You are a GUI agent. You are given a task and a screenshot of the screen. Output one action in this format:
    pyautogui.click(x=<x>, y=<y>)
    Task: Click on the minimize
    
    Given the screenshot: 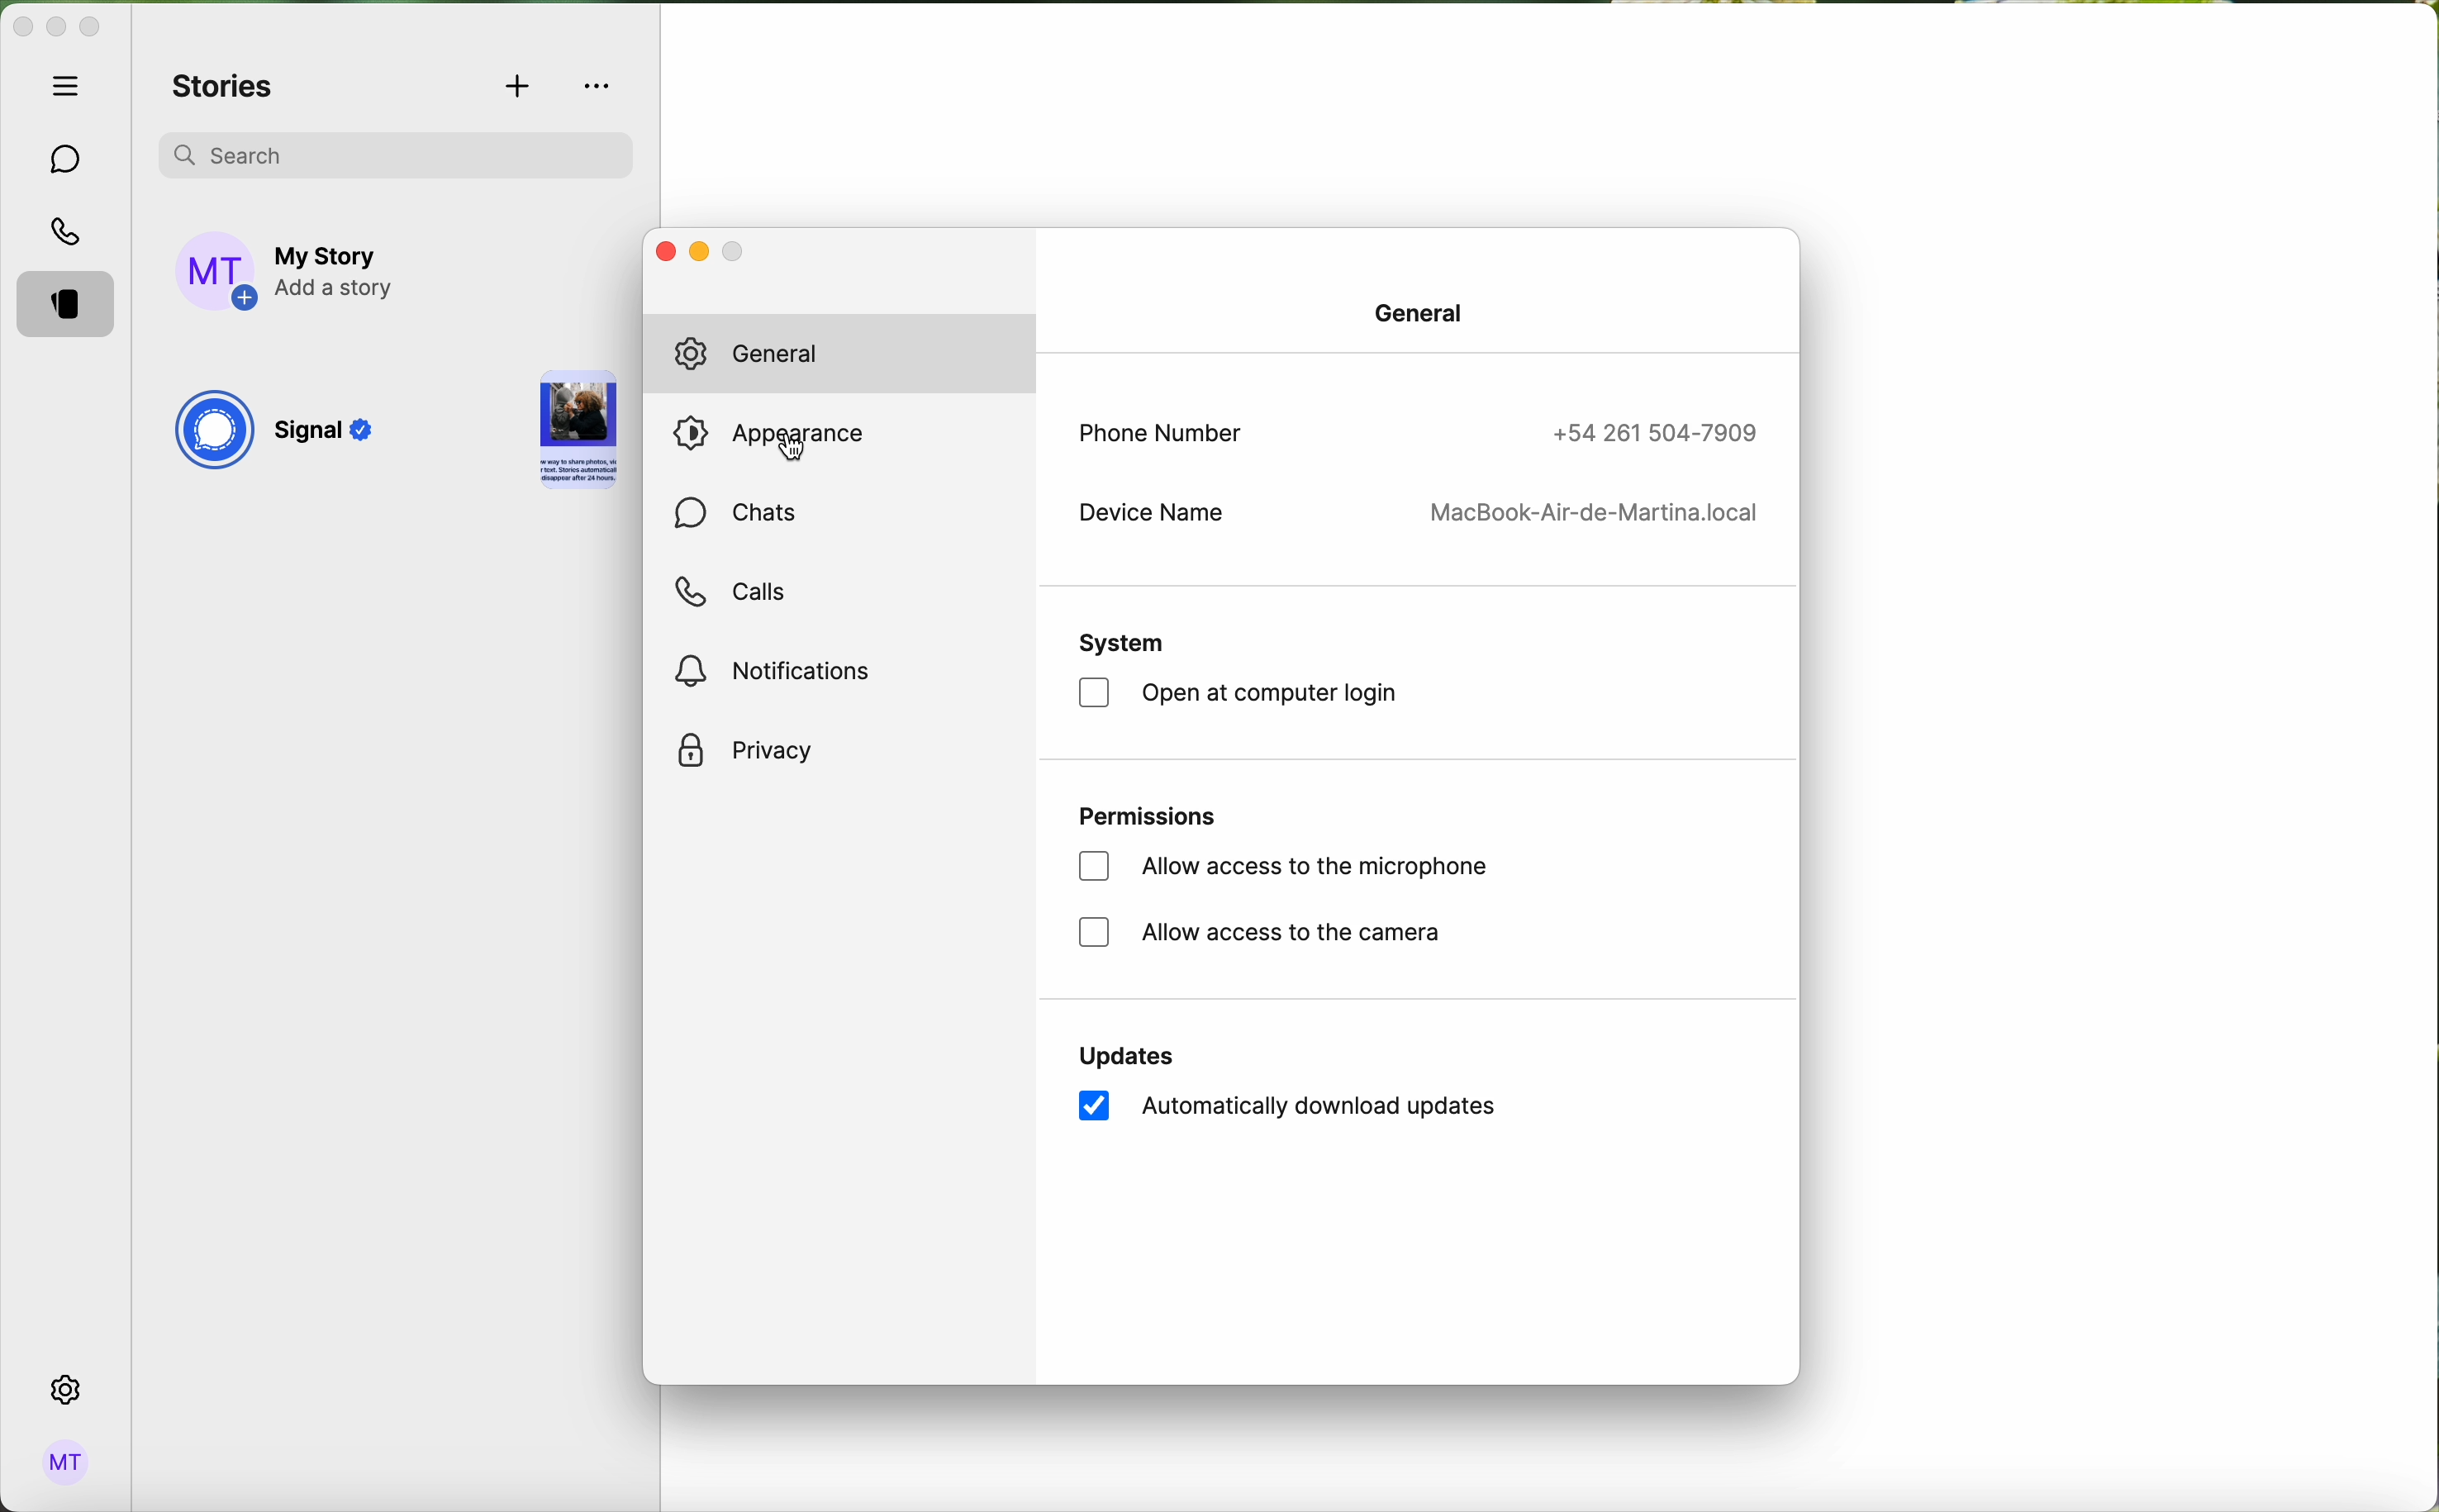 What is the action you would take?
    pyautogui.click(x=56, y=29)
    